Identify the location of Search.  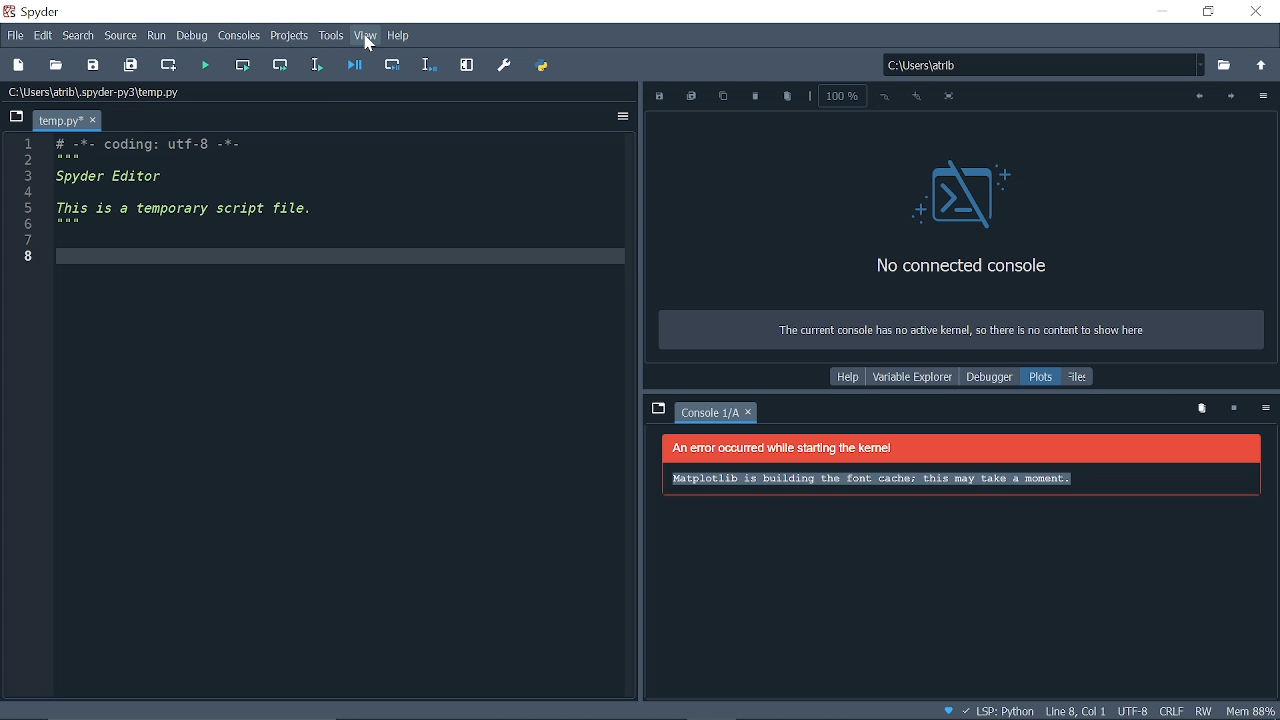
(78, 36).